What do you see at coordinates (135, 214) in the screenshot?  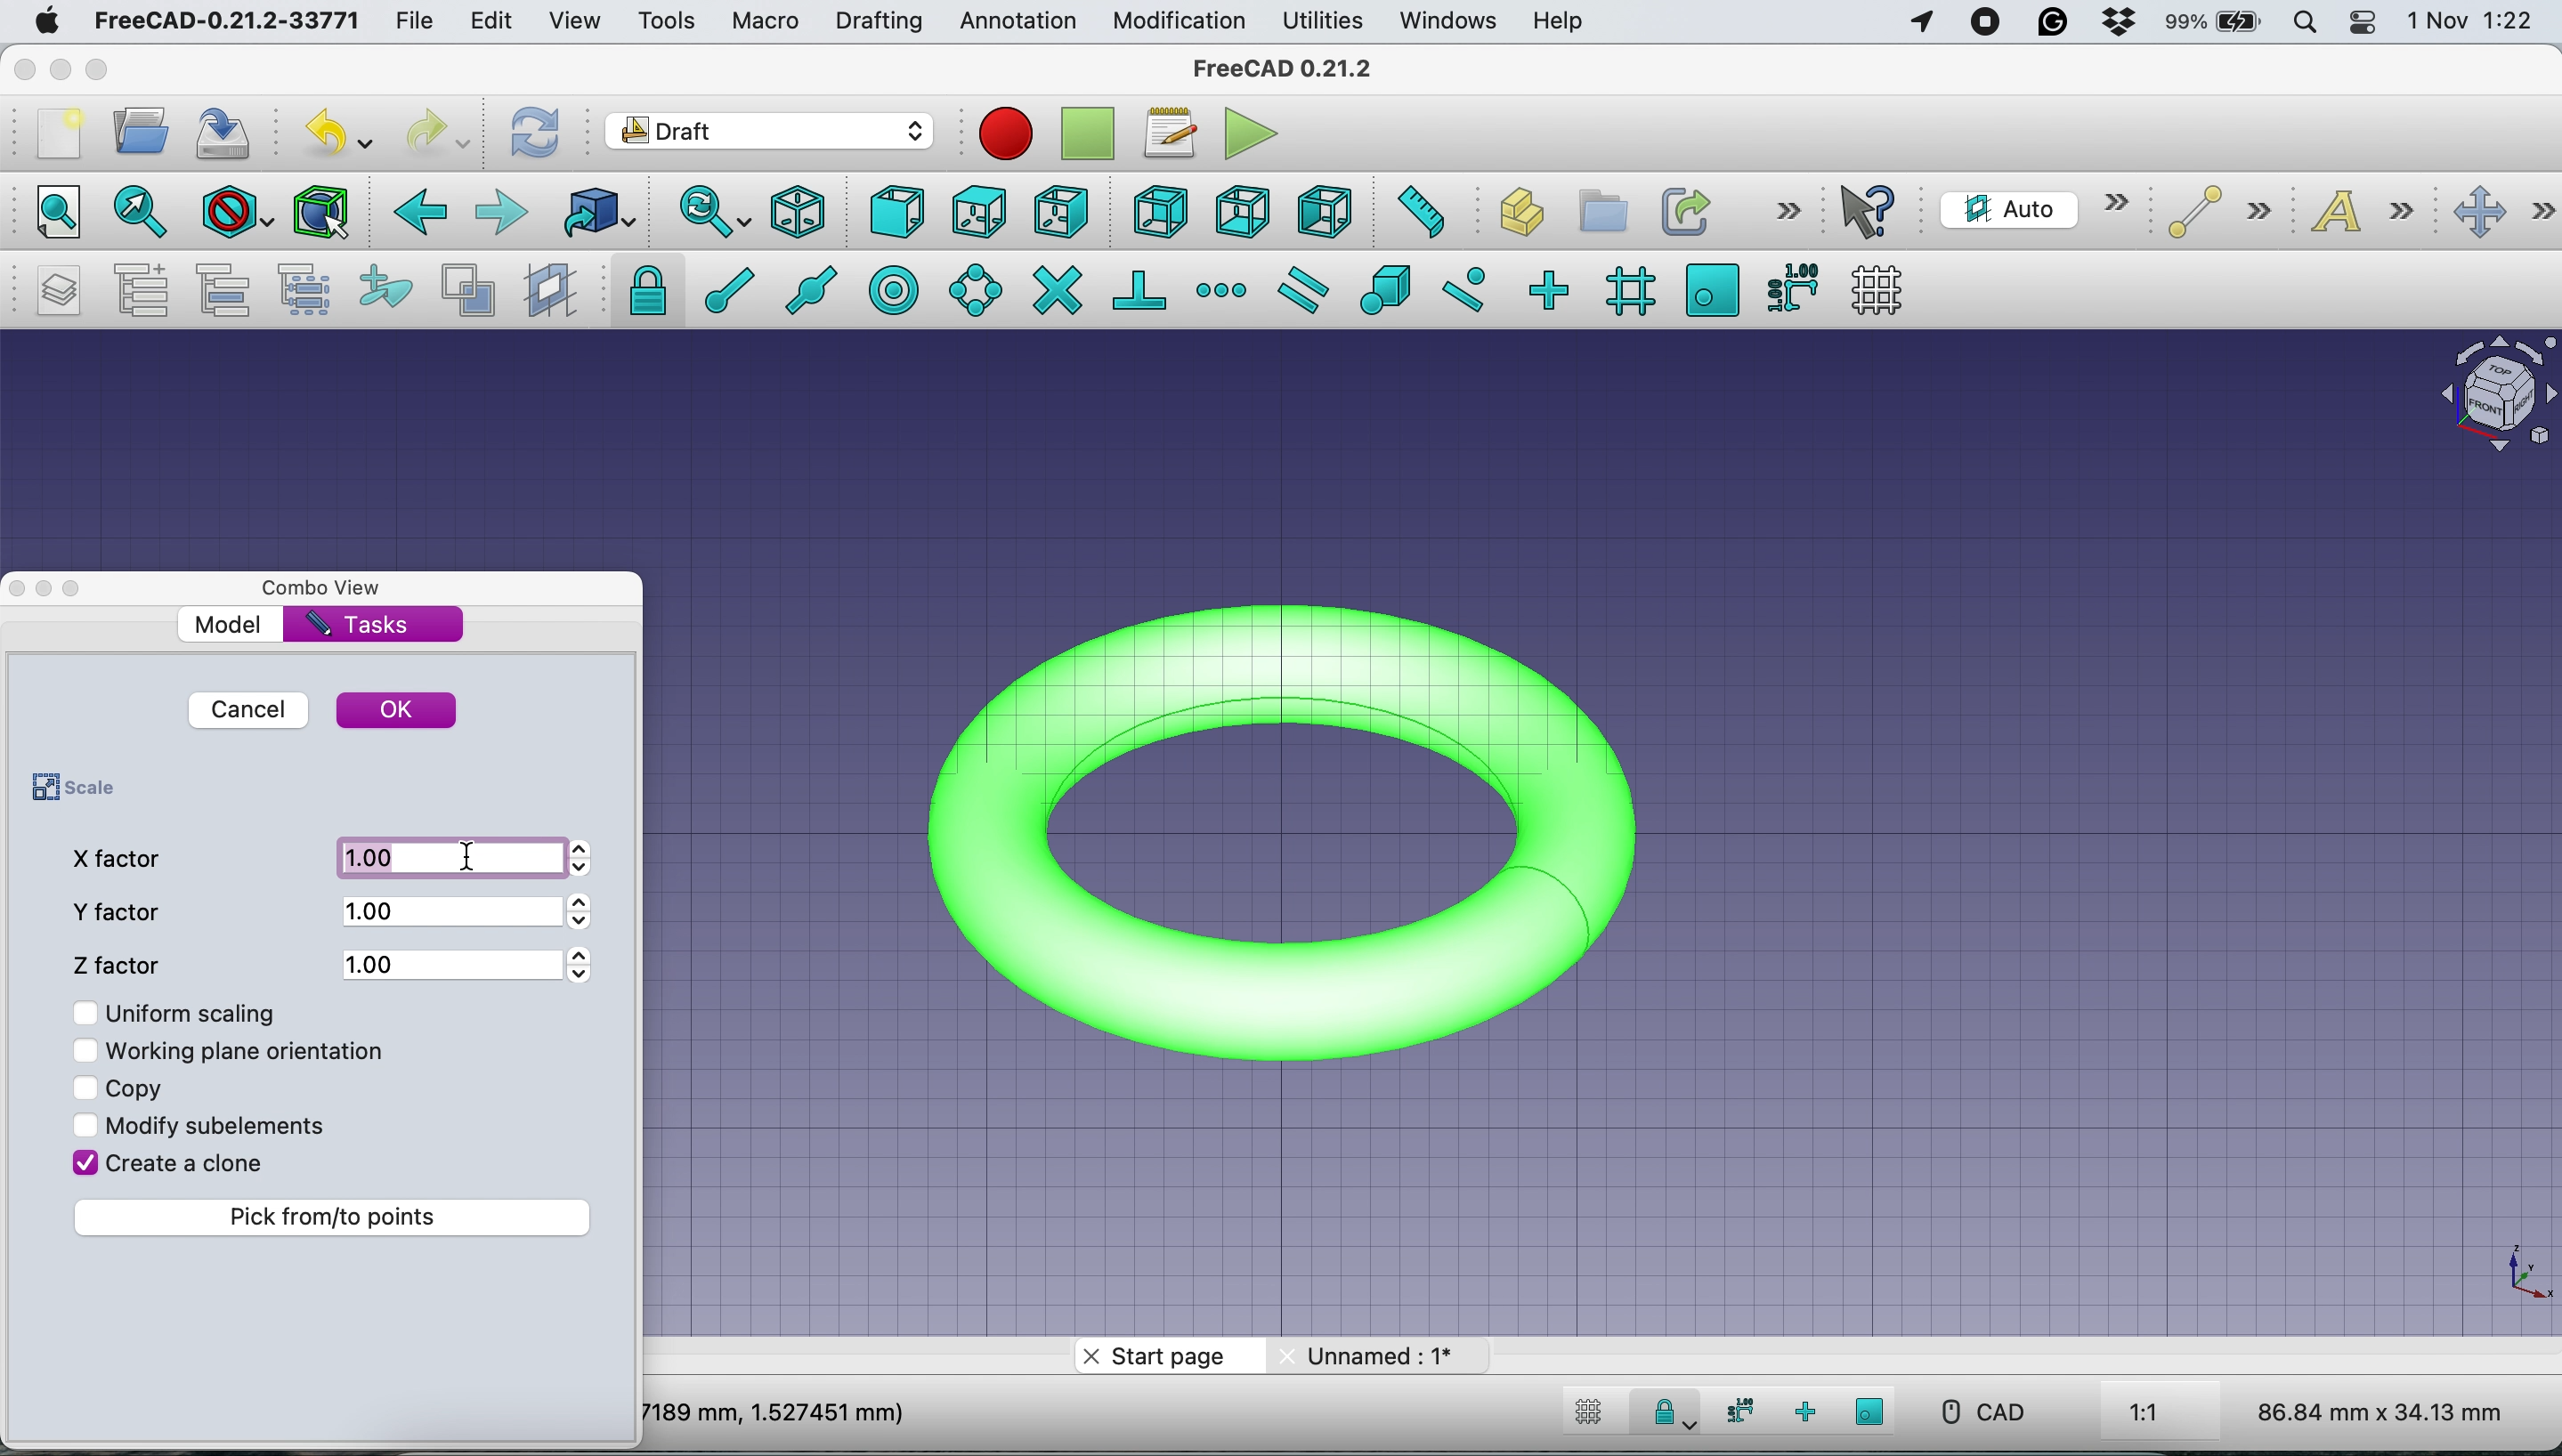 I see `fit all selection` at bounding box center [135, 214].